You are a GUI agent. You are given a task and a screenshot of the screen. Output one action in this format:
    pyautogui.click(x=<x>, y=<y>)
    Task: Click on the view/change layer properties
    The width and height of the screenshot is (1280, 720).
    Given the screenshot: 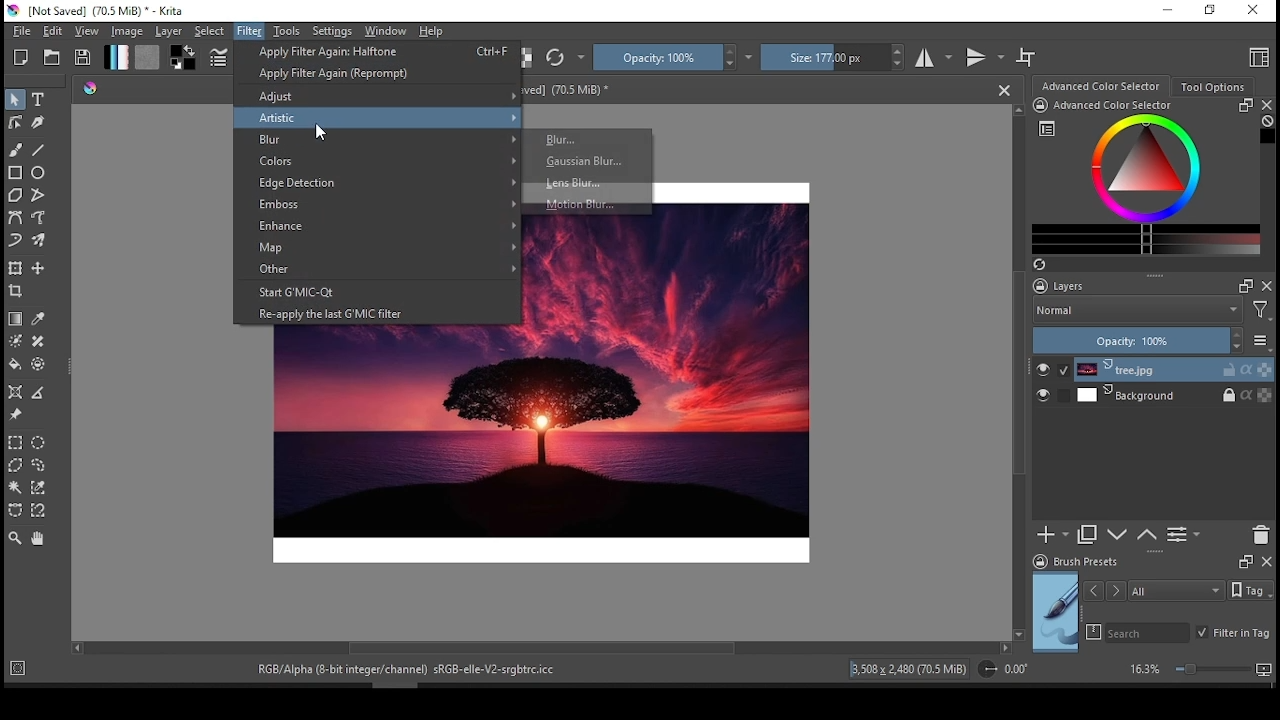 What is the action you would take?
    pyautogui.click(x=1188, y=535)
    